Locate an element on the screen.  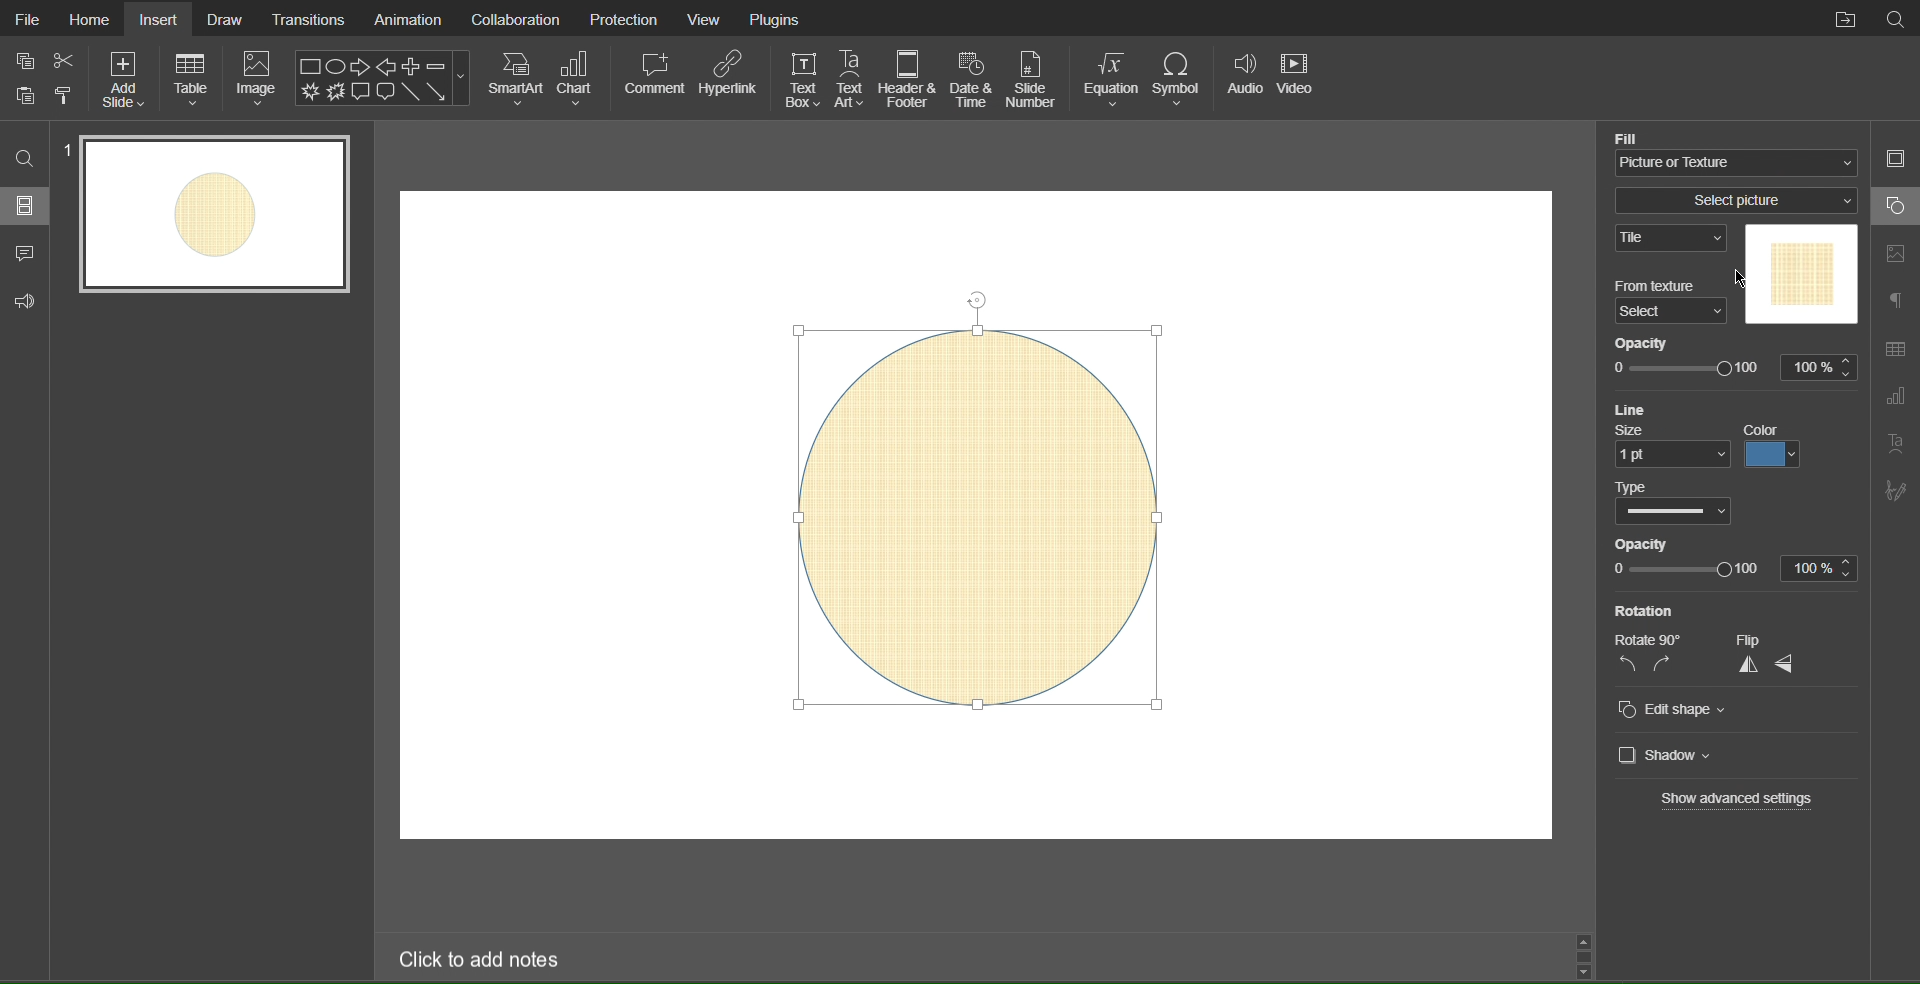
color is located at coordinates (1771, 458).